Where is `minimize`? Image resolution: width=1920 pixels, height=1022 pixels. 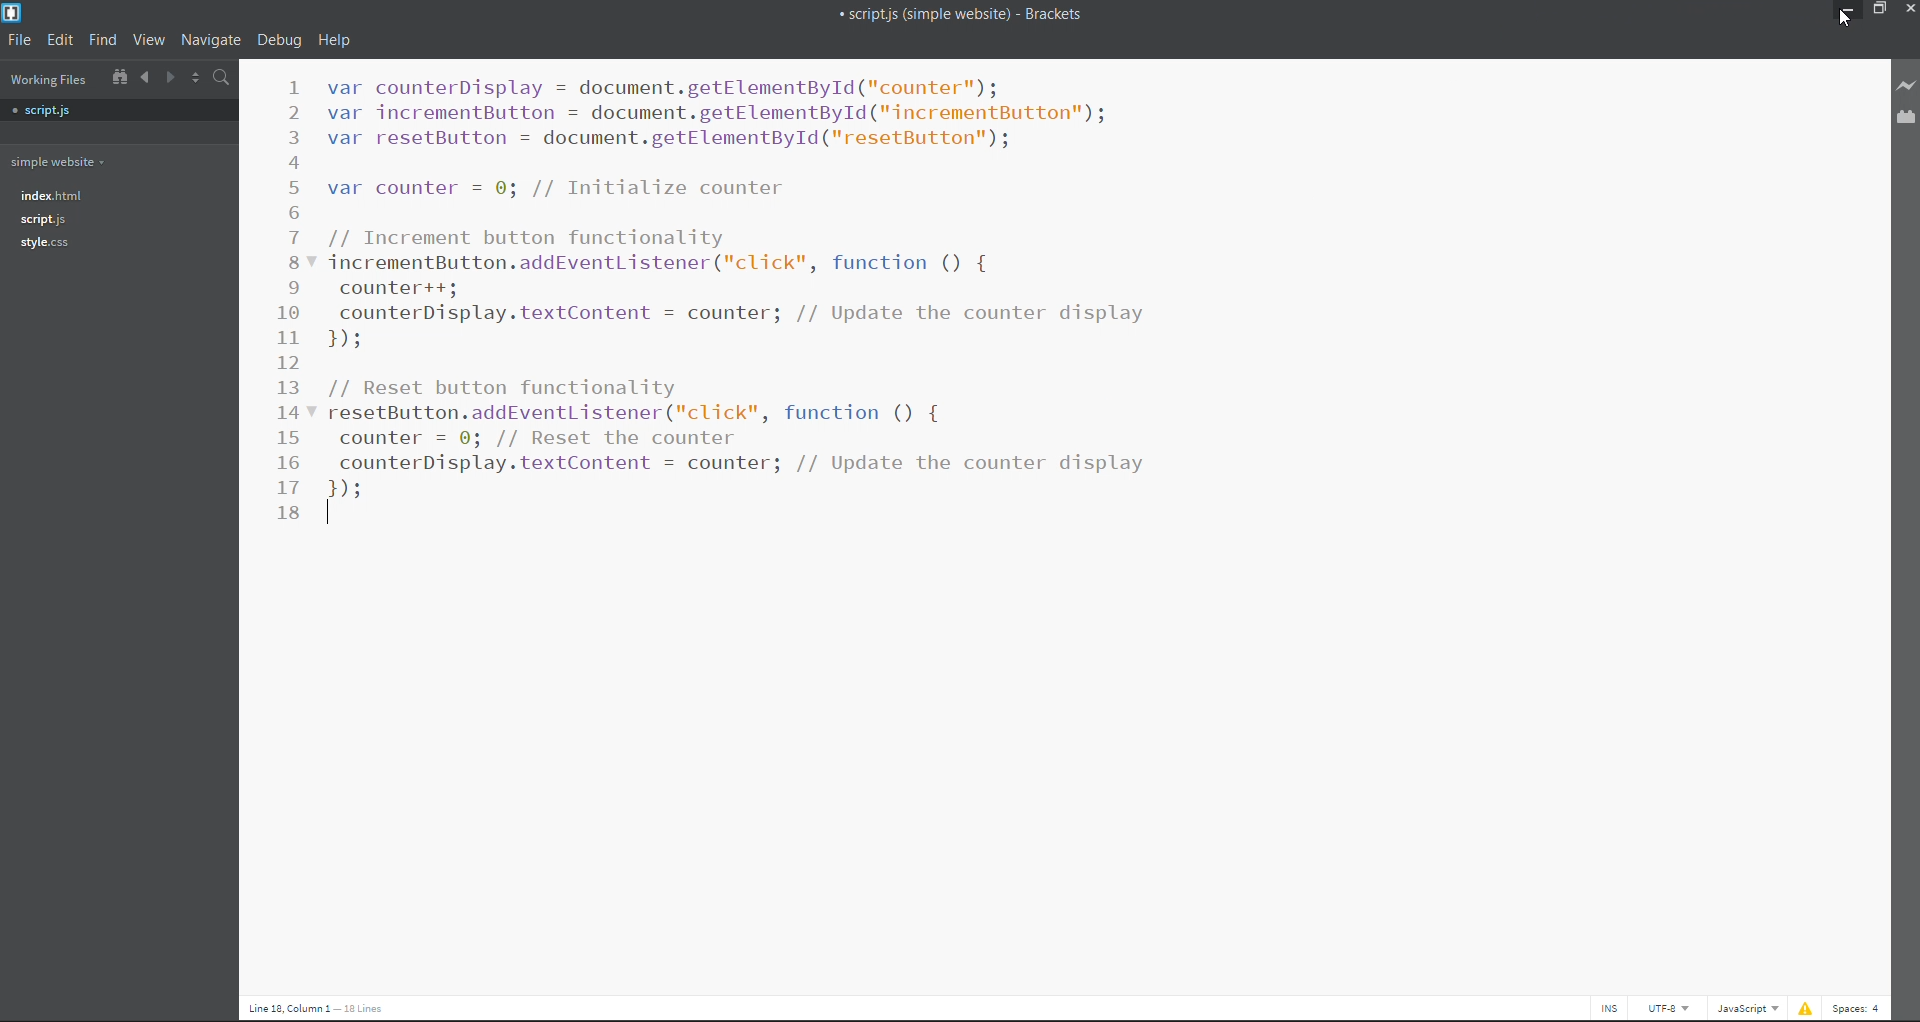 minimize is located at coordinates (1841, 8).